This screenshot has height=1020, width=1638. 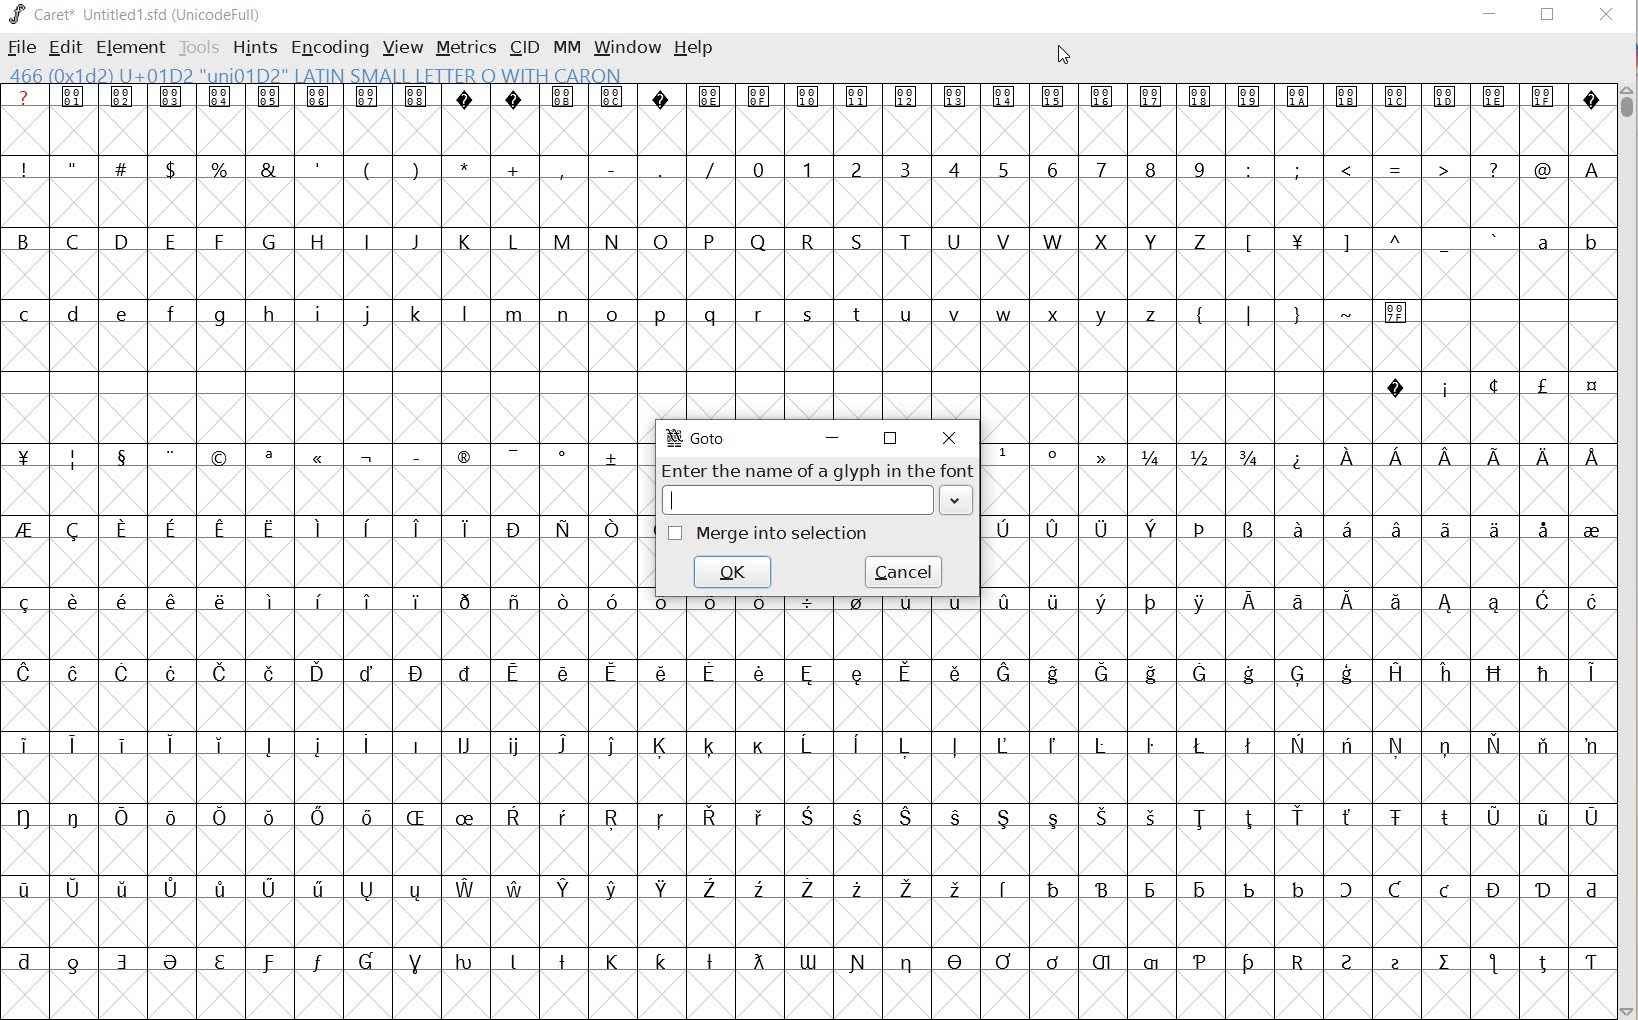 I want to click on FILE, so click(x=20, y=49).